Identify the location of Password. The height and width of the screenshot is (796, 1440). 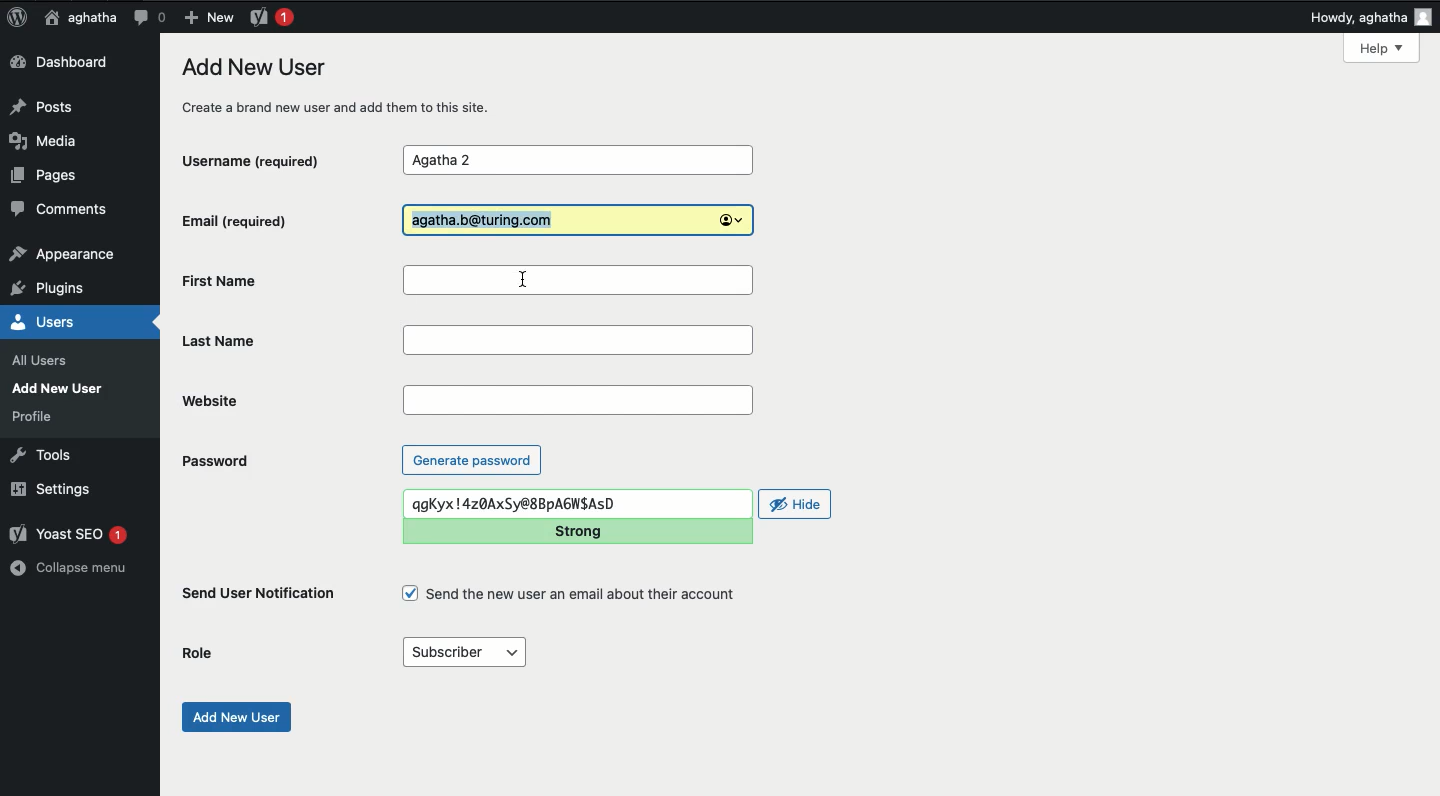
(214, 461).